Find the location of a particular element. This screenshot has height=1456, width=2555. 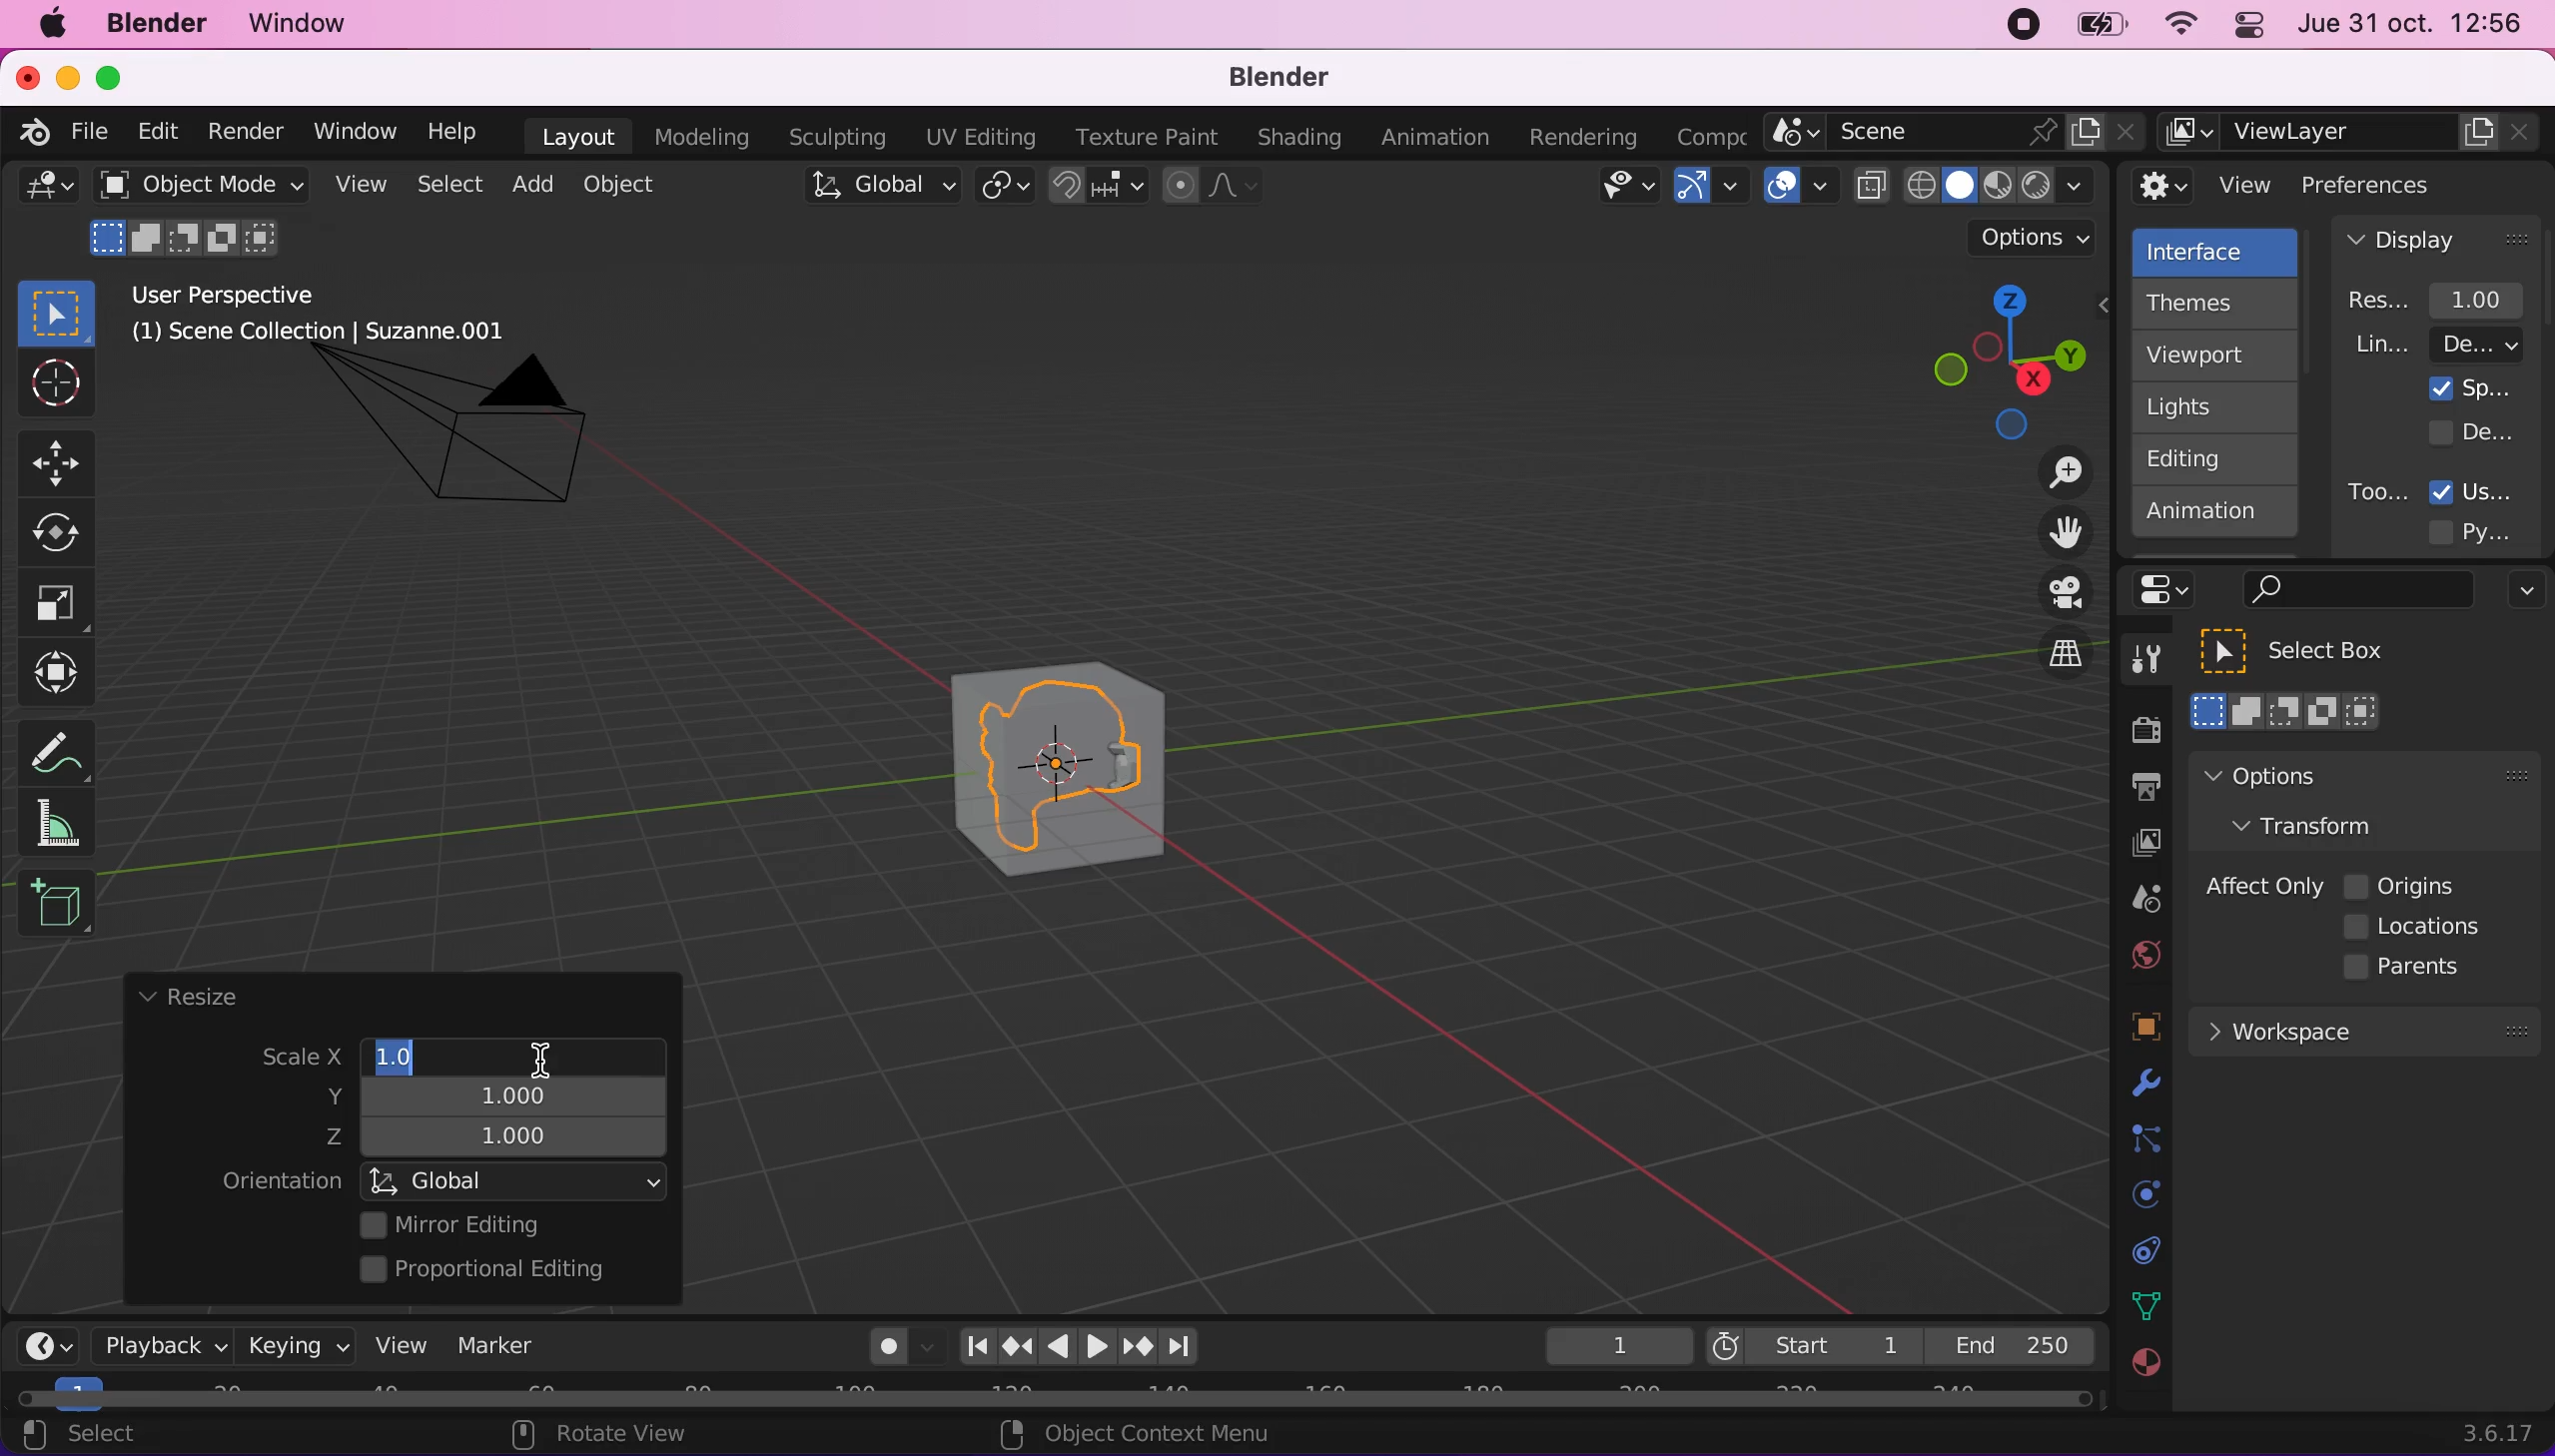

proportional editing objects is located at coordinates (1214, 188).